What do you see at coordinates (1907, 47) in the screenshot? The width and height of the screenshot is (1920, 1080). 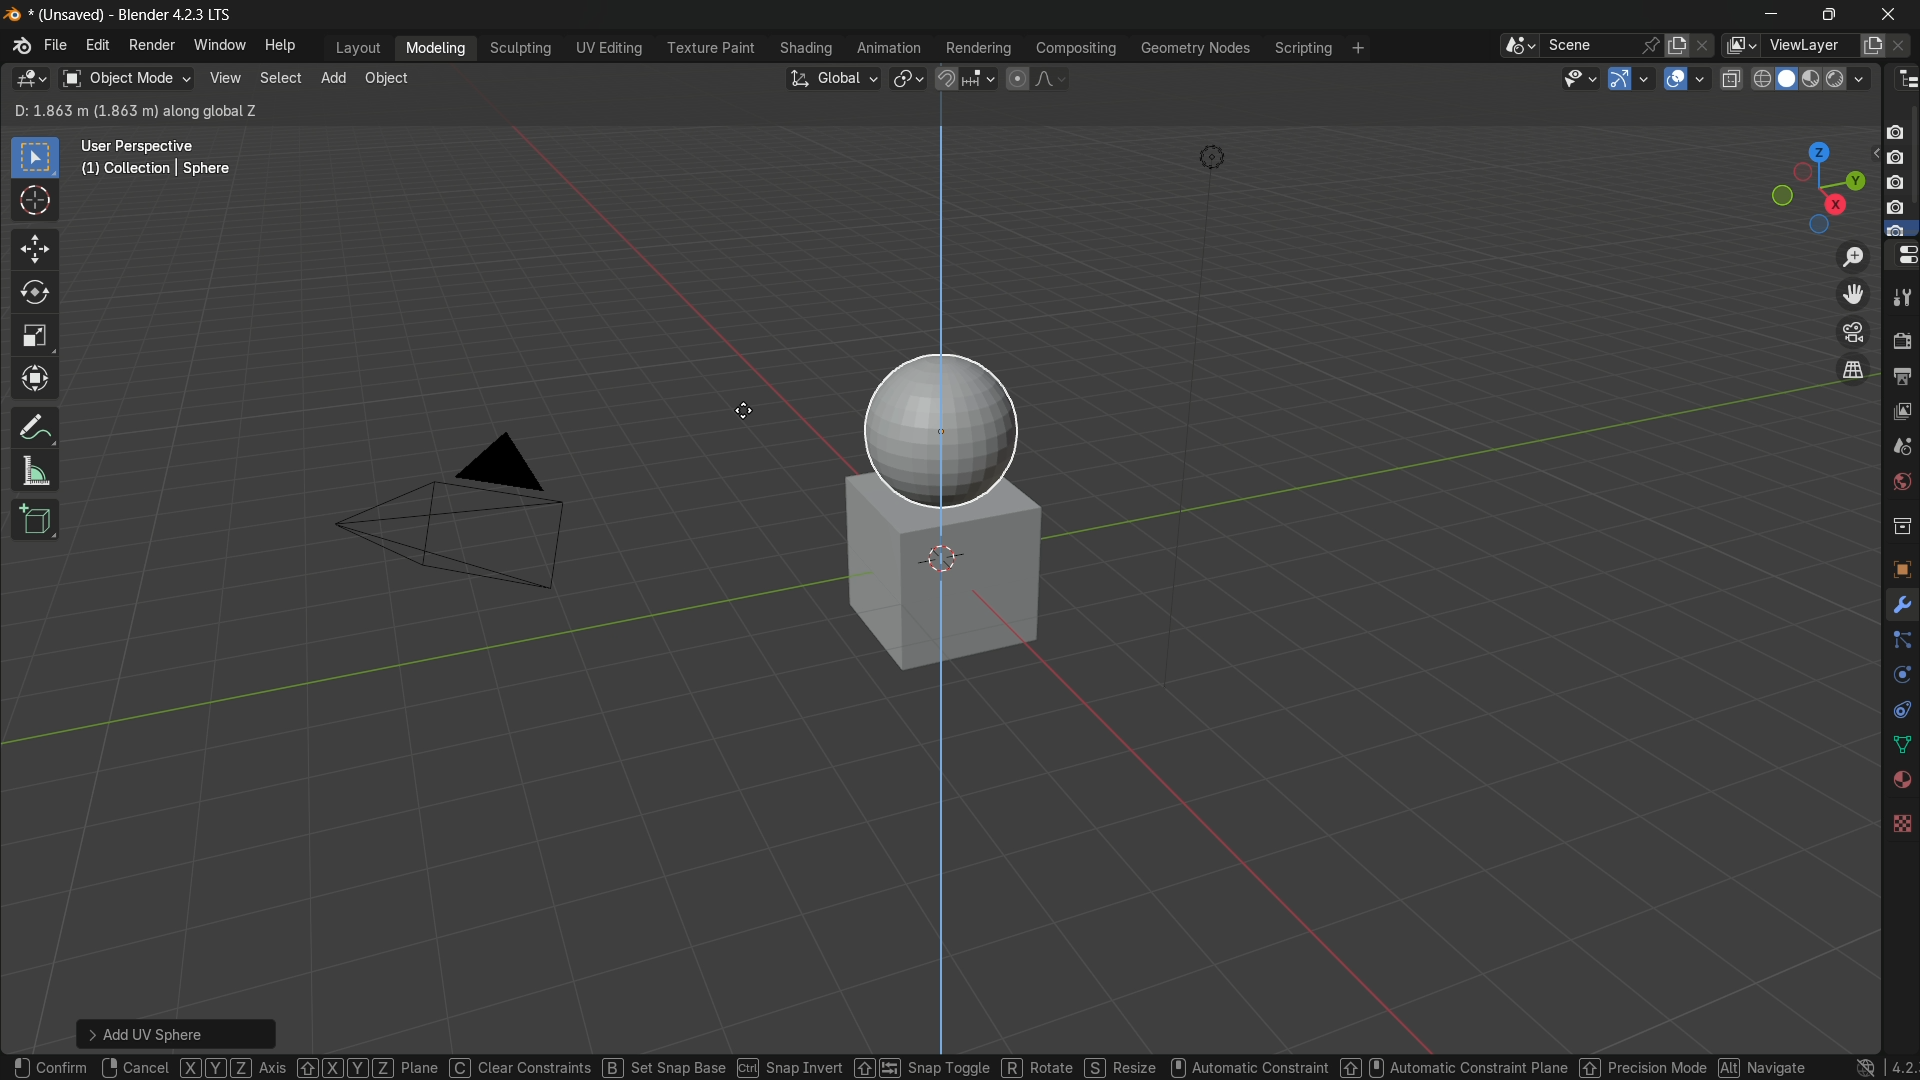 I see `remove layer` at bounding box center [1907, 47].